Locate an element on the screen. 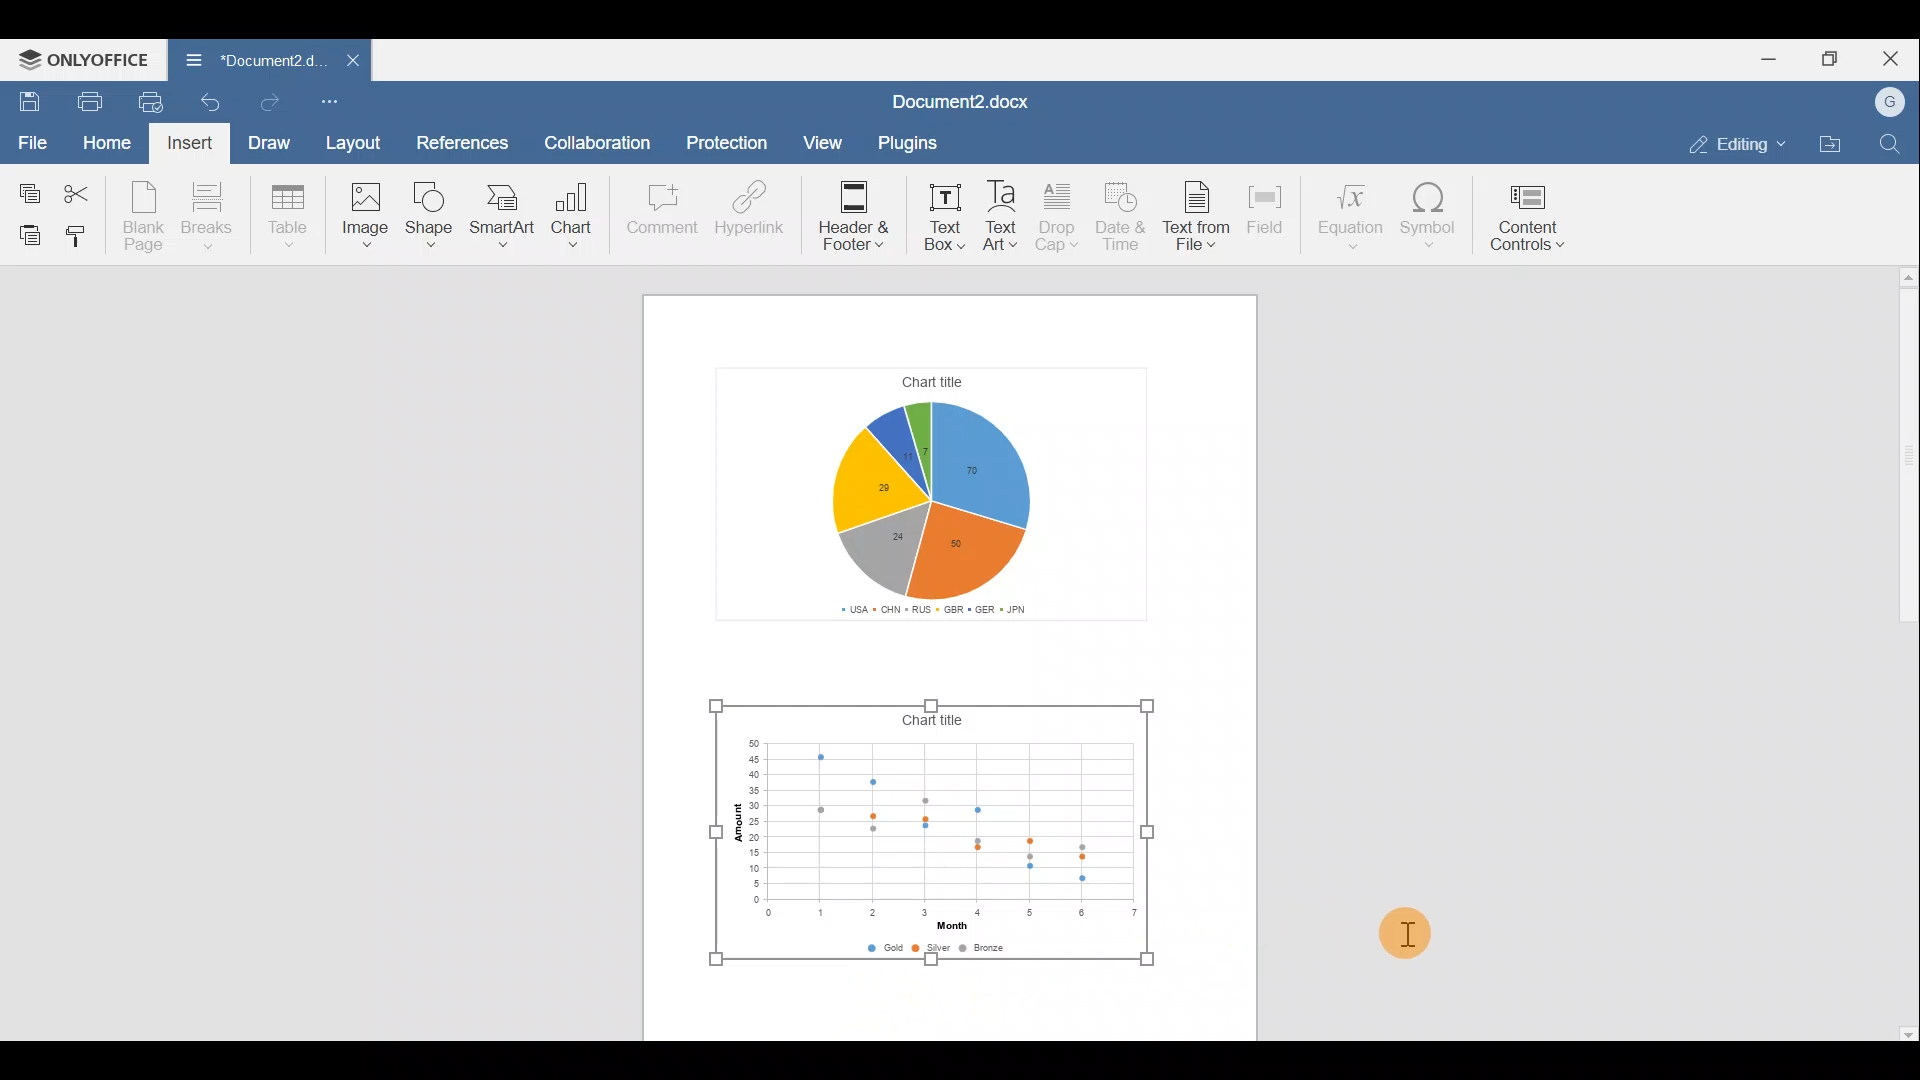 The height and width of the screenshot is (1080, 1920). Text box is located at coordinates (938, 213).